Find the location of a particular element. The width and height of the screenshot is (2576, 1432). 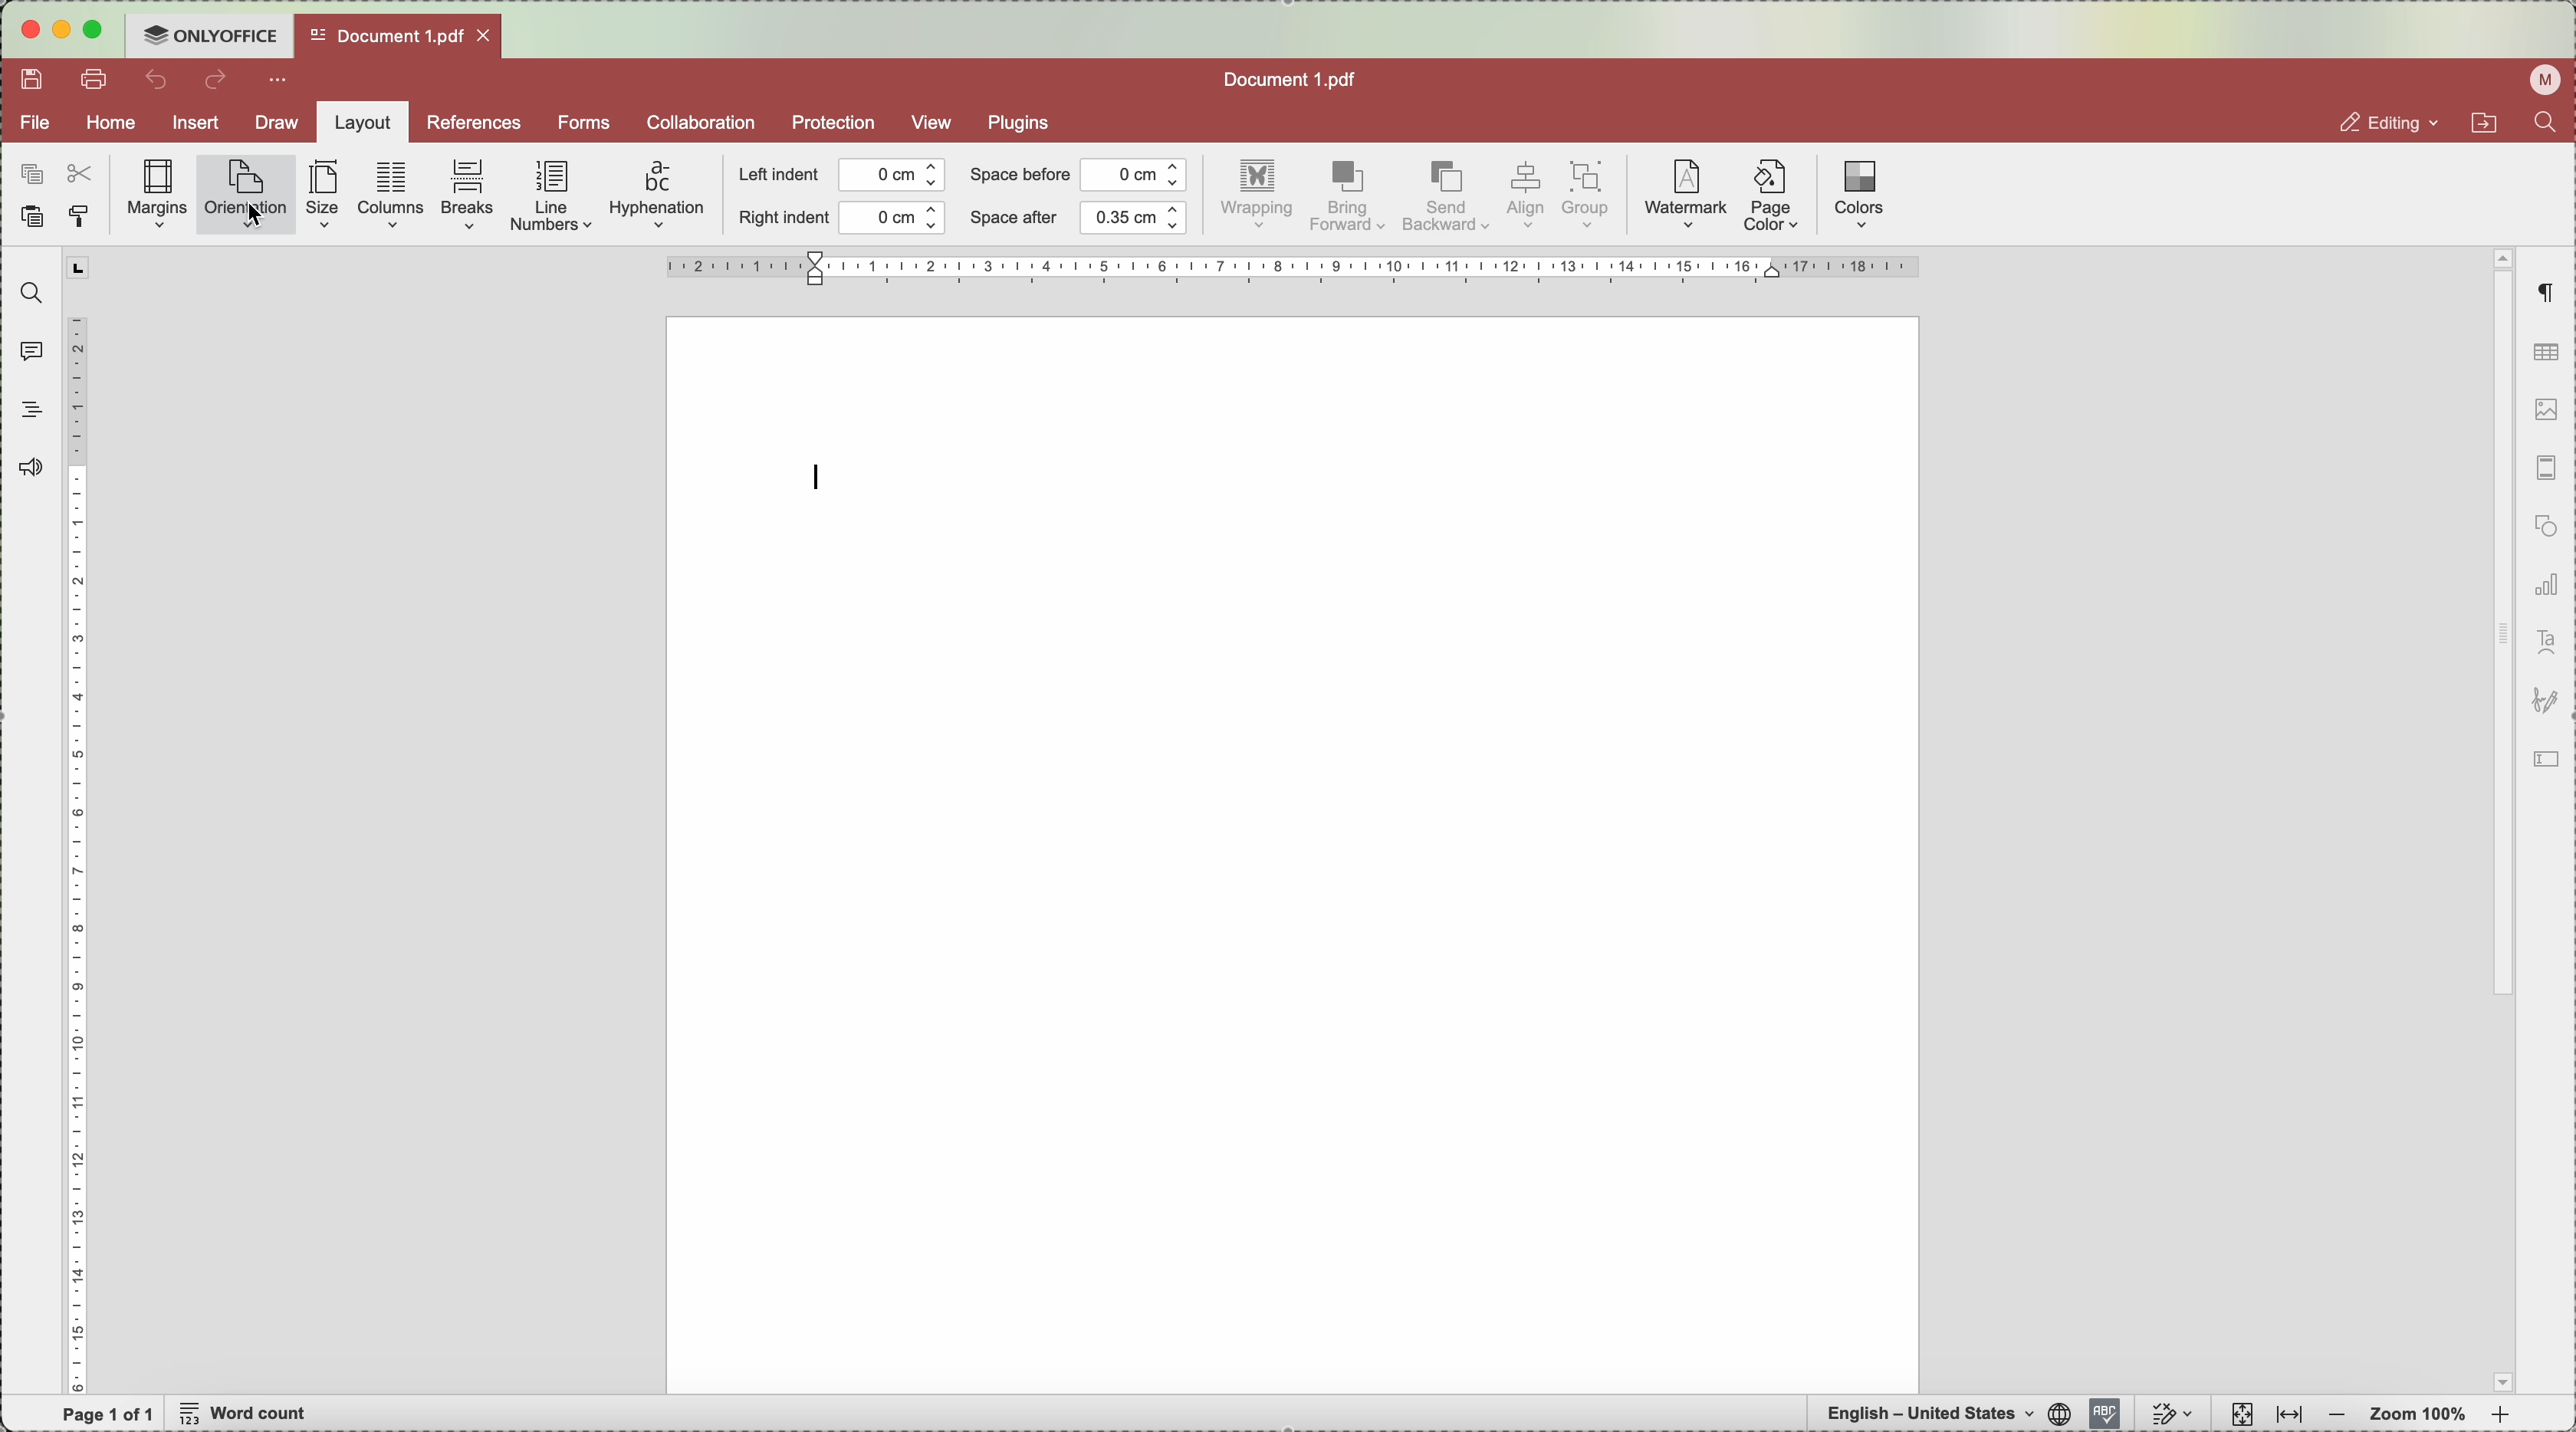

colors is located at coordinates (1859, 194).